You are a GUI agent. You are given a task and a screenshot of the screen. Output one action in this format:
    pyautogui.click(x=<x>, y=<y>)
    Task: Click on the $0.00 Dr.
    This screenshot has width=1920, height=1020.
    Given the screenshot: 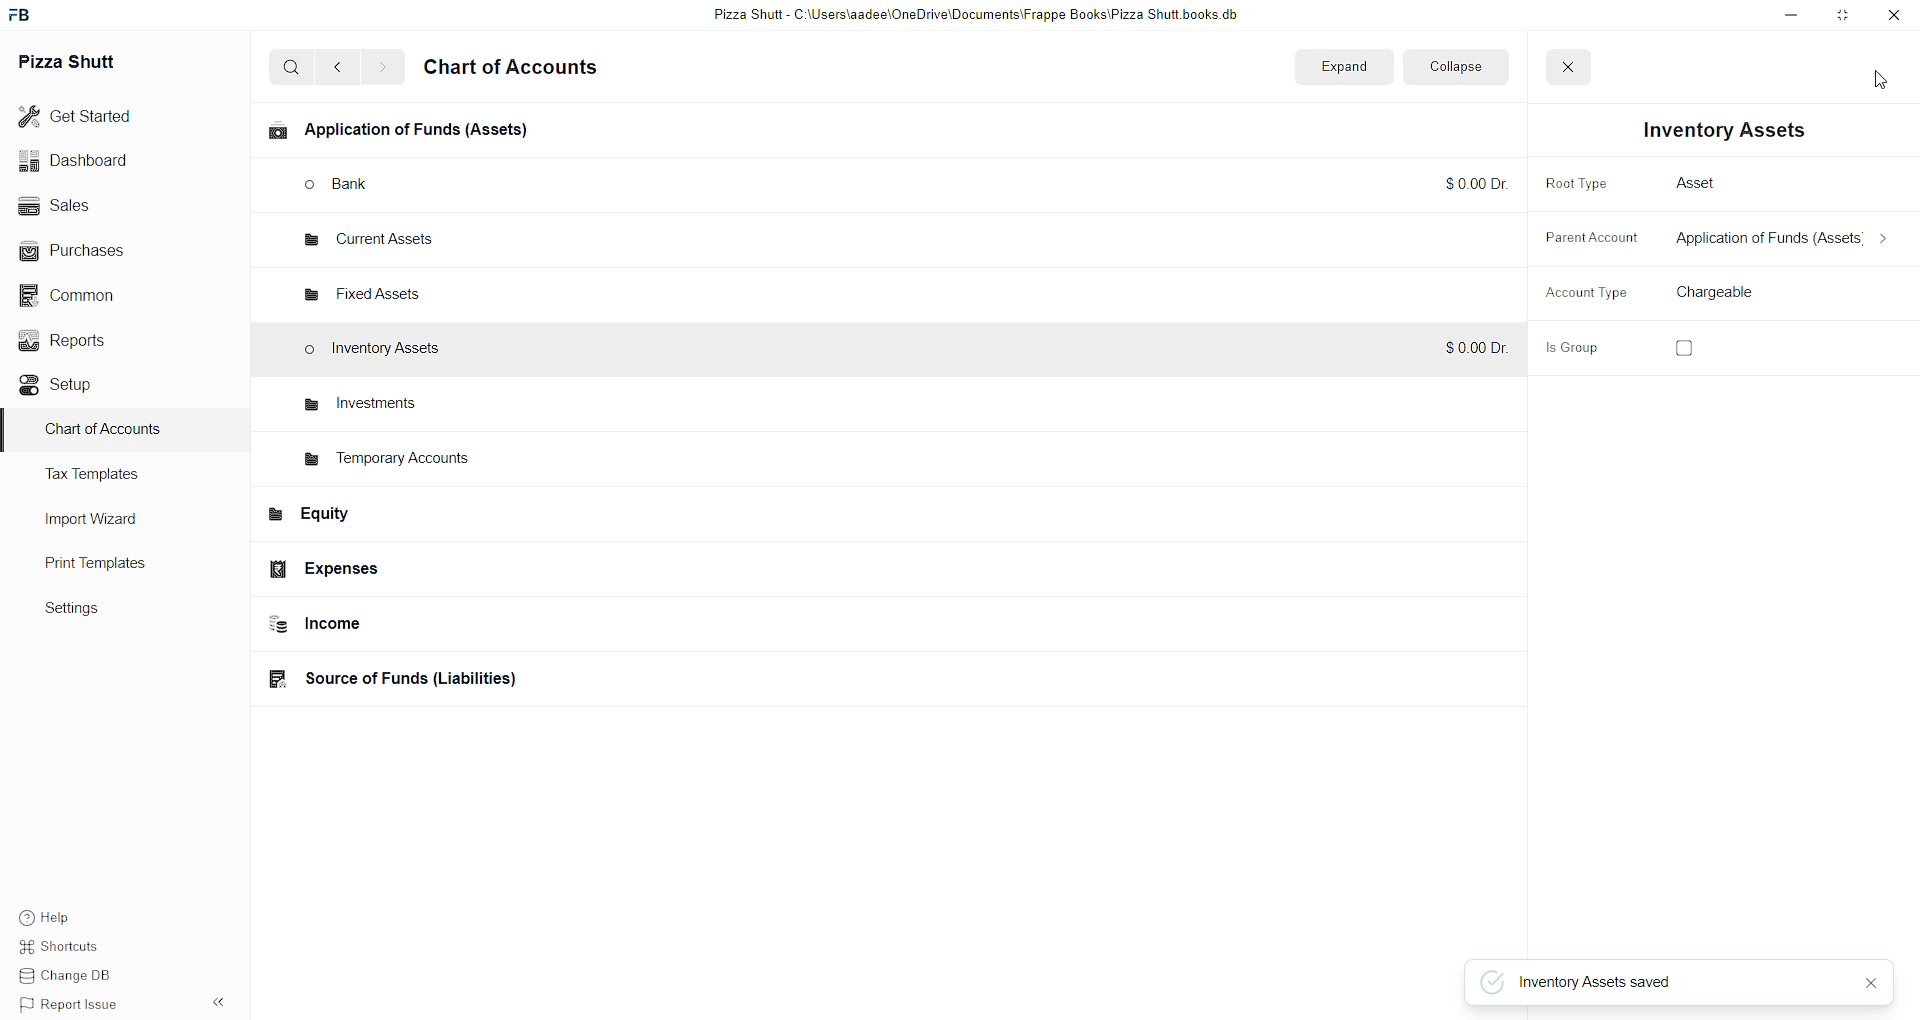 What is the action you would take?
    pyautogui.click(x=1467, y=184)
    